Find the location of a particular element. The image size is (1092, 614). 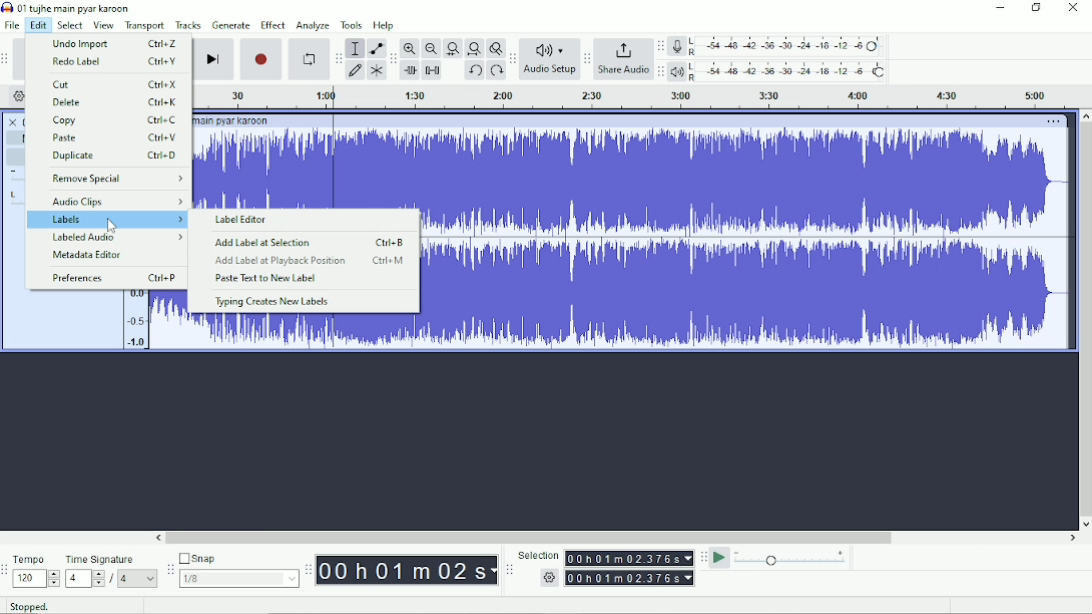

Undo Import is located at coordinates (113, 43).